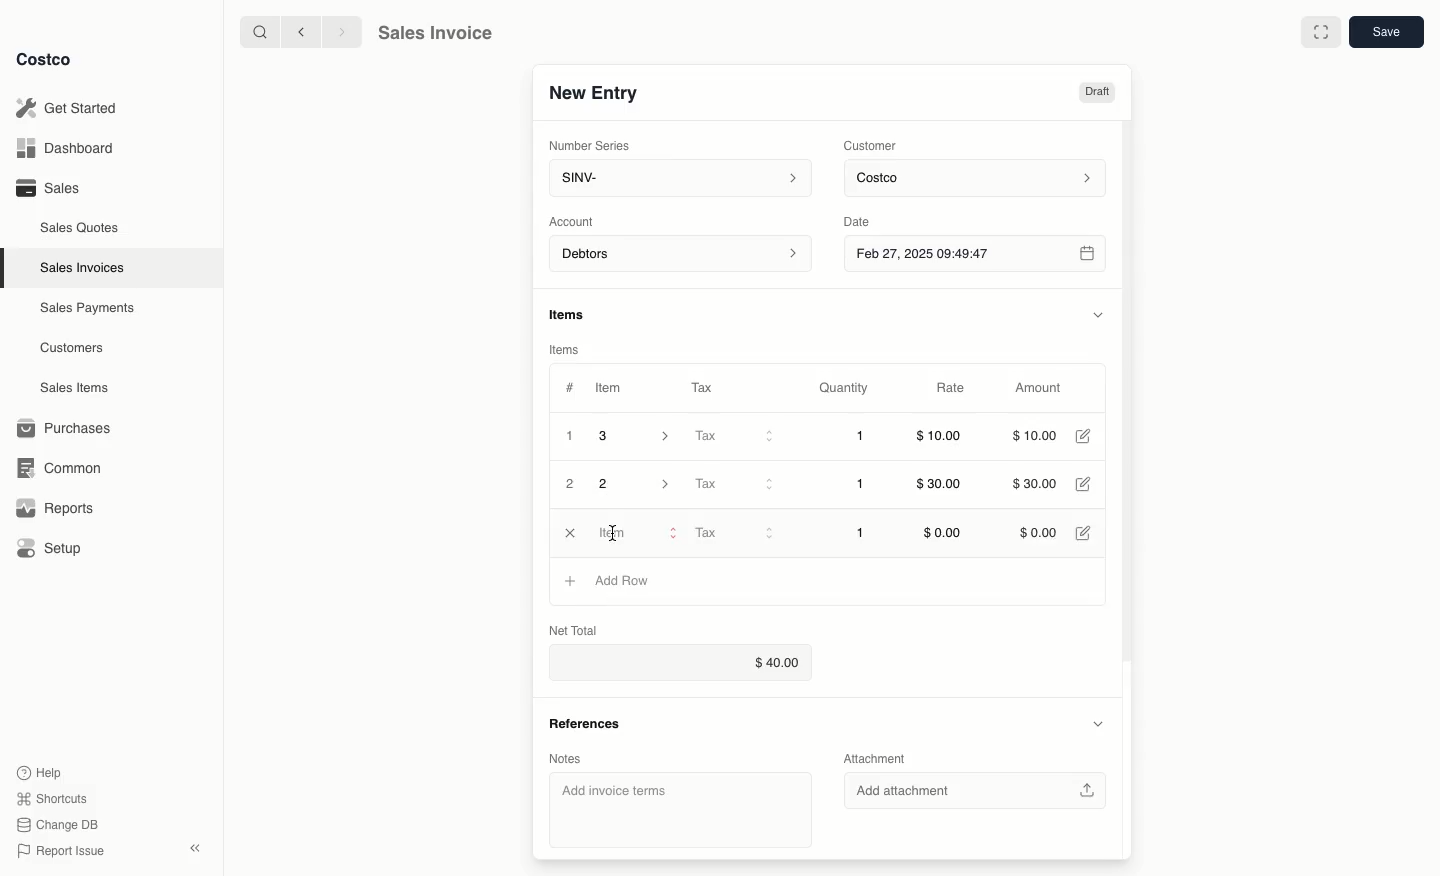 The height and width of the screenshot is (876, 1440). I want to click on Costco, so click(45, 60).